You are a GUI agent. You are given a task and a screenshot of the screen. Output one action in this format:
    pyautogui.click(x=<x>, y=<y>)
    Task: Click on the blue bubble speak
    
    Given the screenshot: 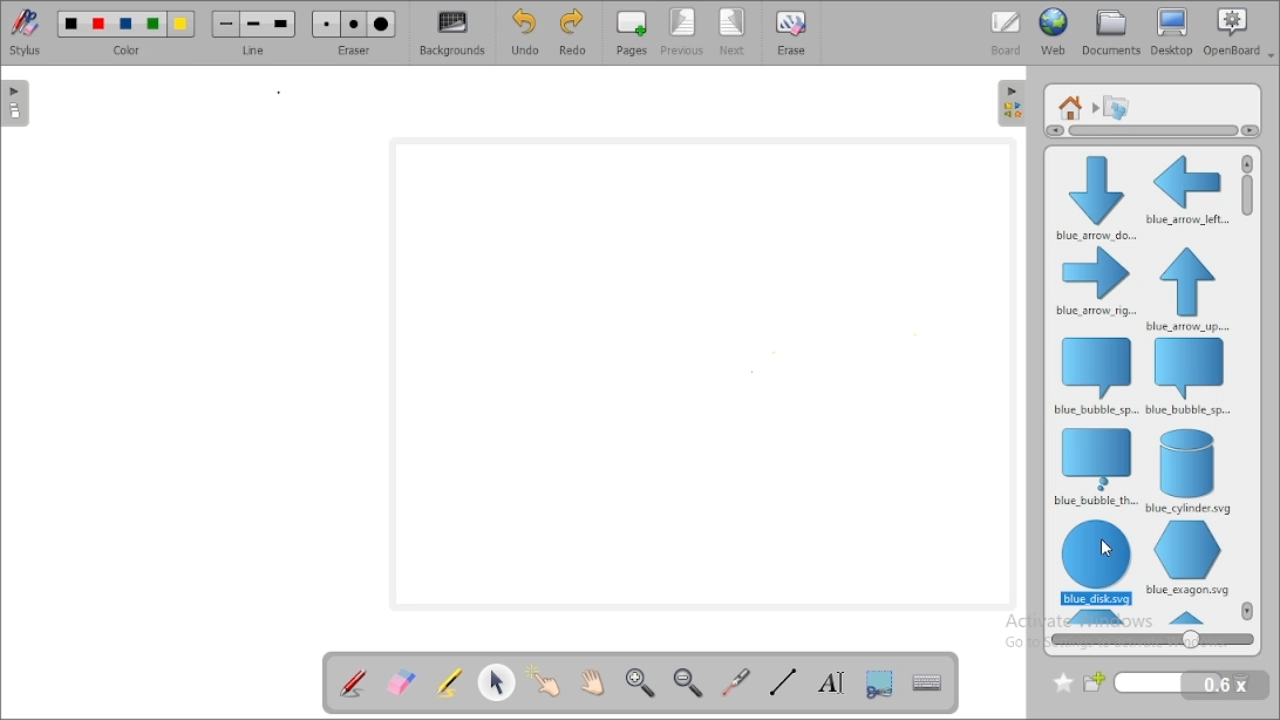 What is the action you would take?
    pyautogui.click(x=1094, y=375)
    